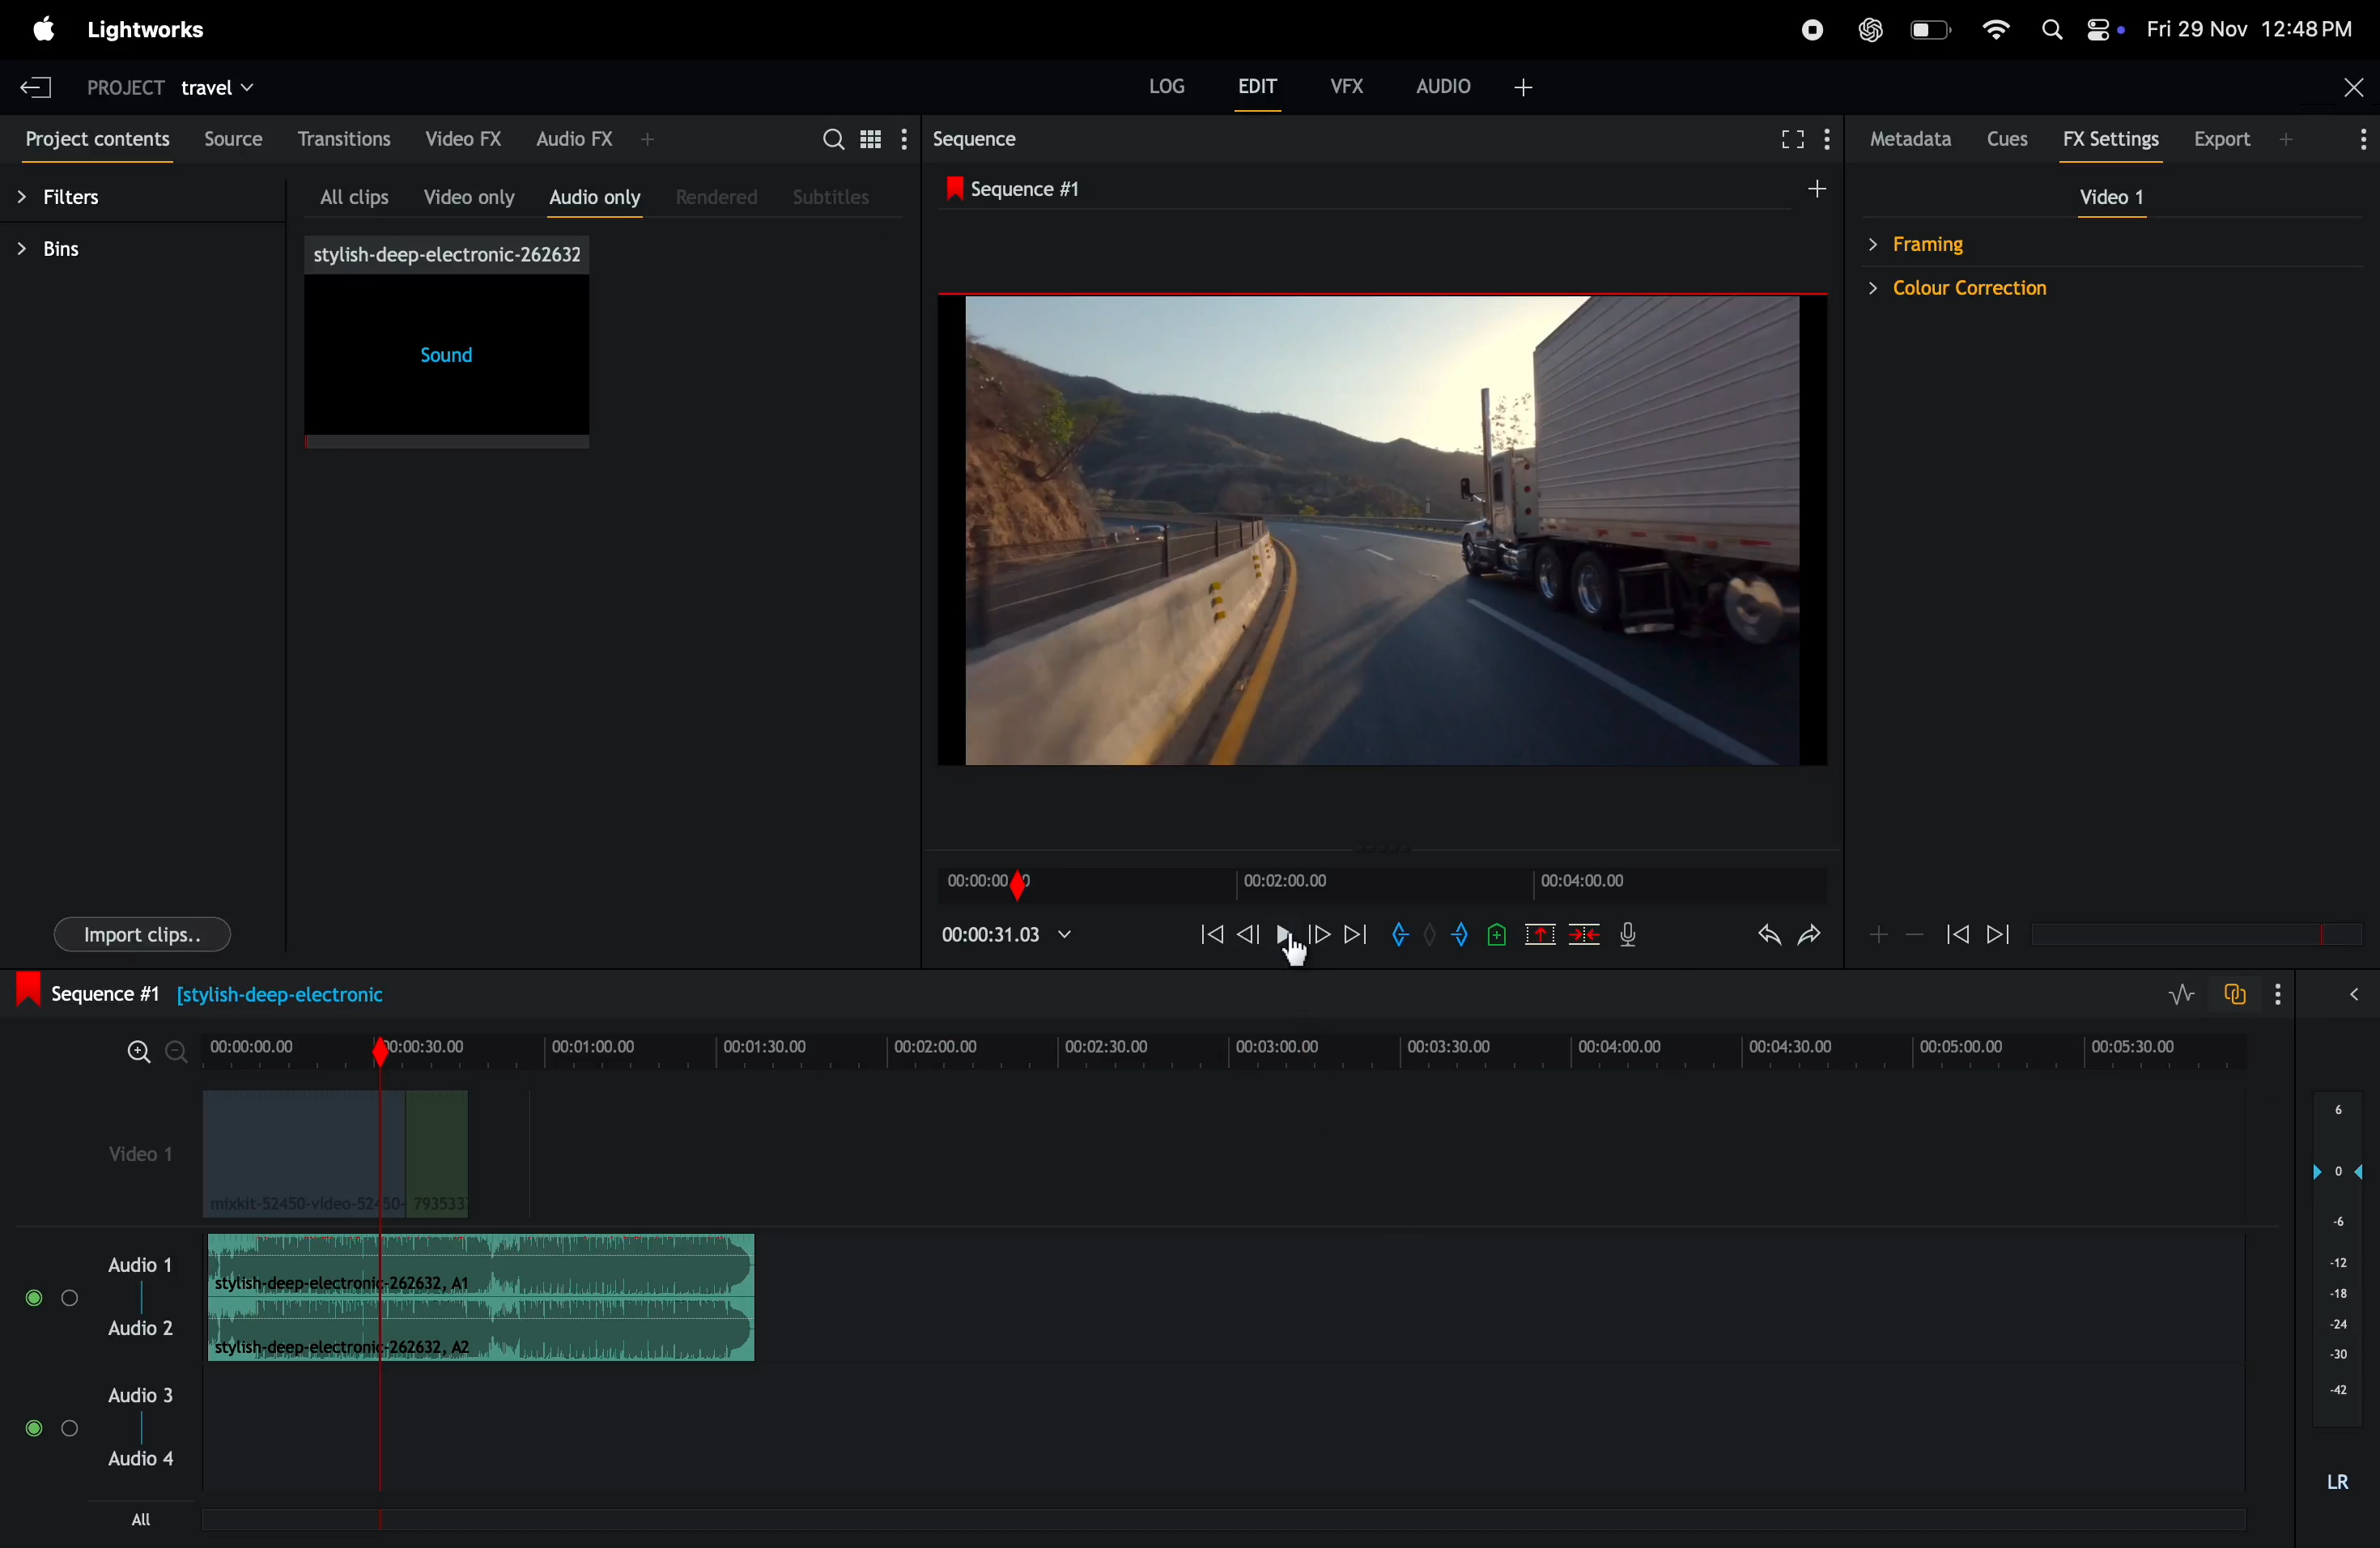 This screenshot has height=1548, width=2380. What do you see at coordinates (142, 1262) in the screenshot?
I see `audio` at bounding box center [142, 1262].